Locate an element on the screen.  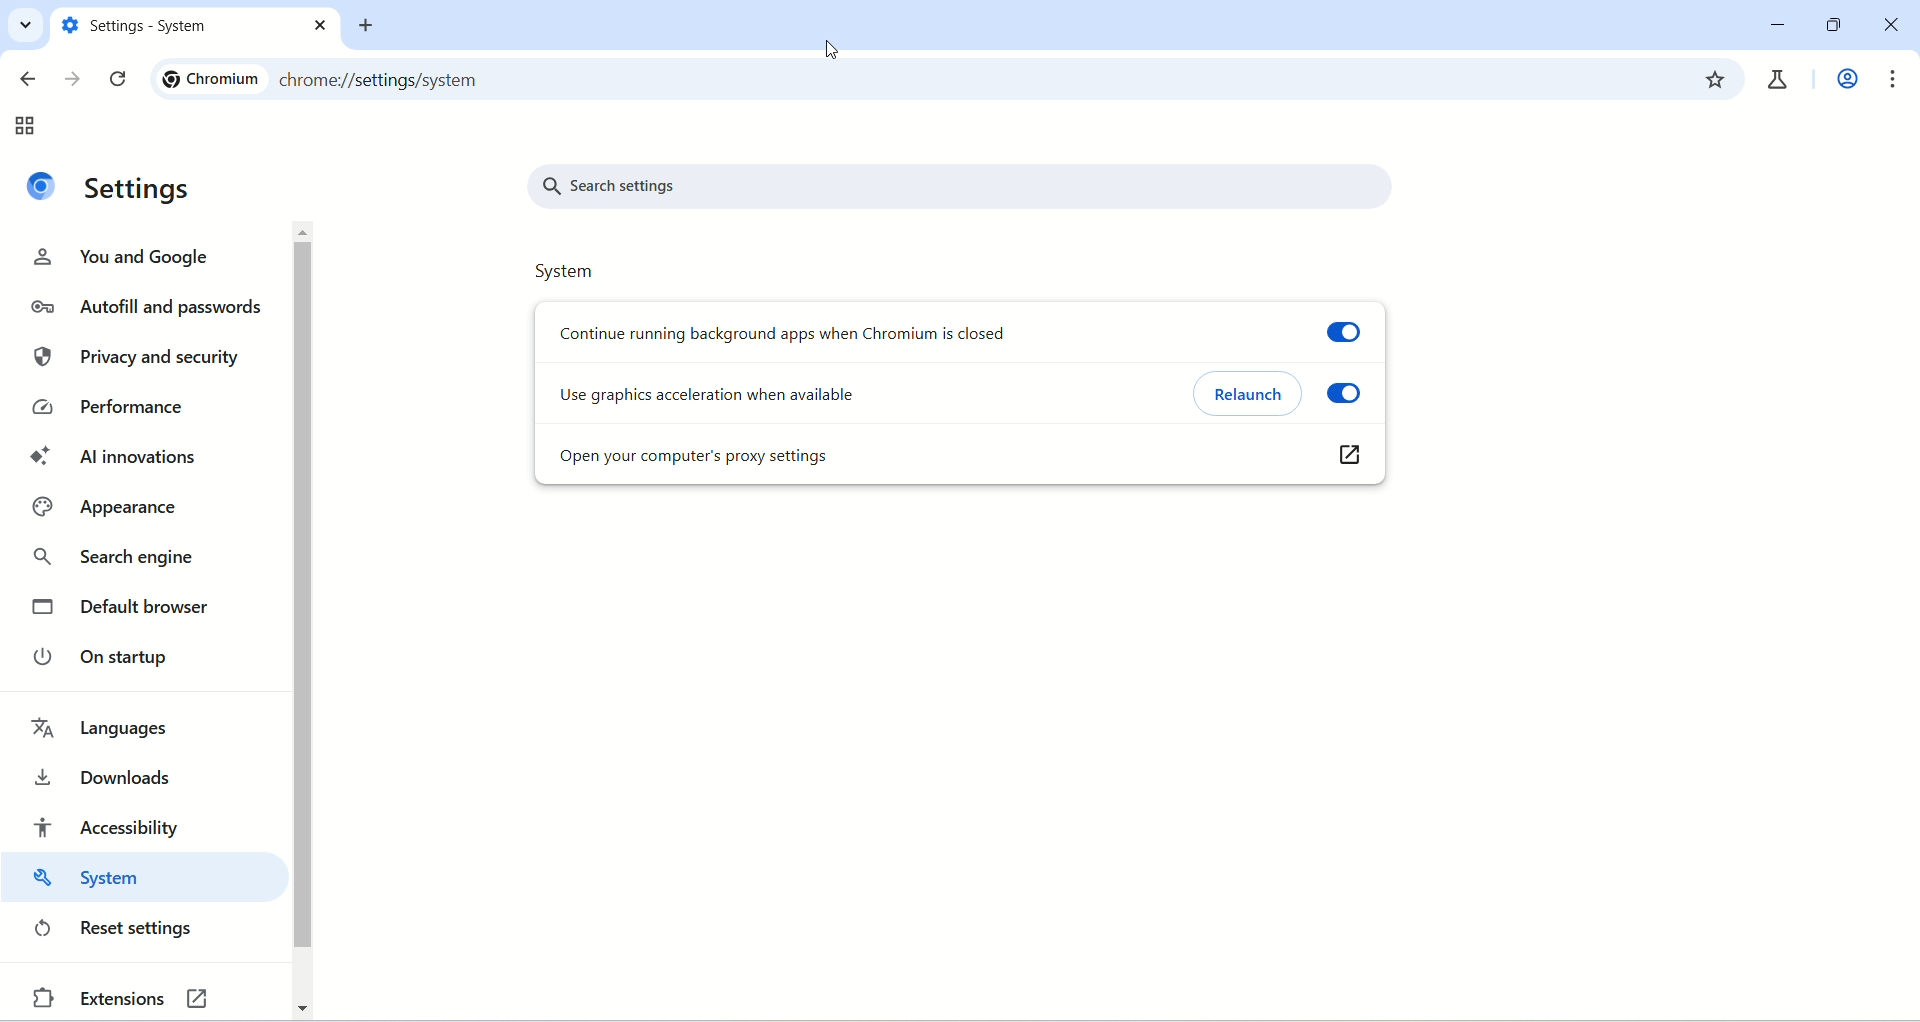
close is located at coordinates (1893, 26).